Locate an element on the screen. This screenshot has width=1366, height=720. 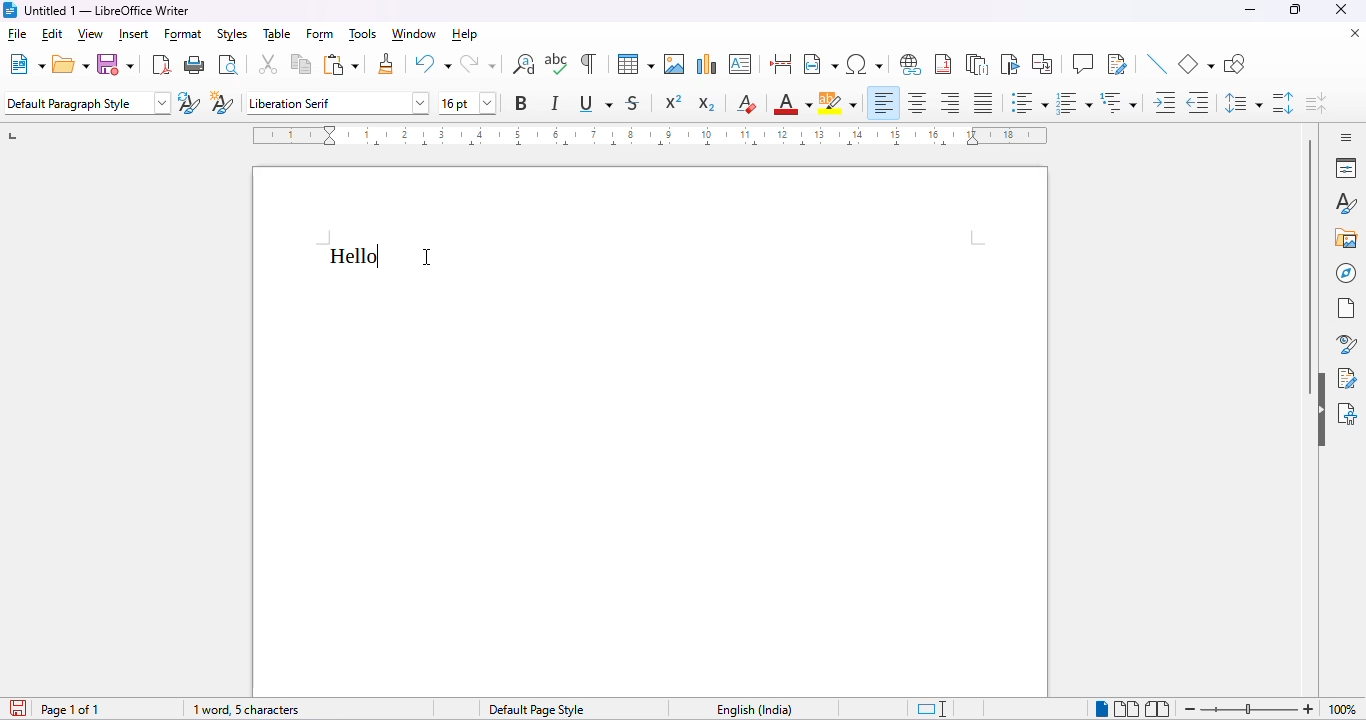
show track changes functions is located at coordinates (1118, 64).